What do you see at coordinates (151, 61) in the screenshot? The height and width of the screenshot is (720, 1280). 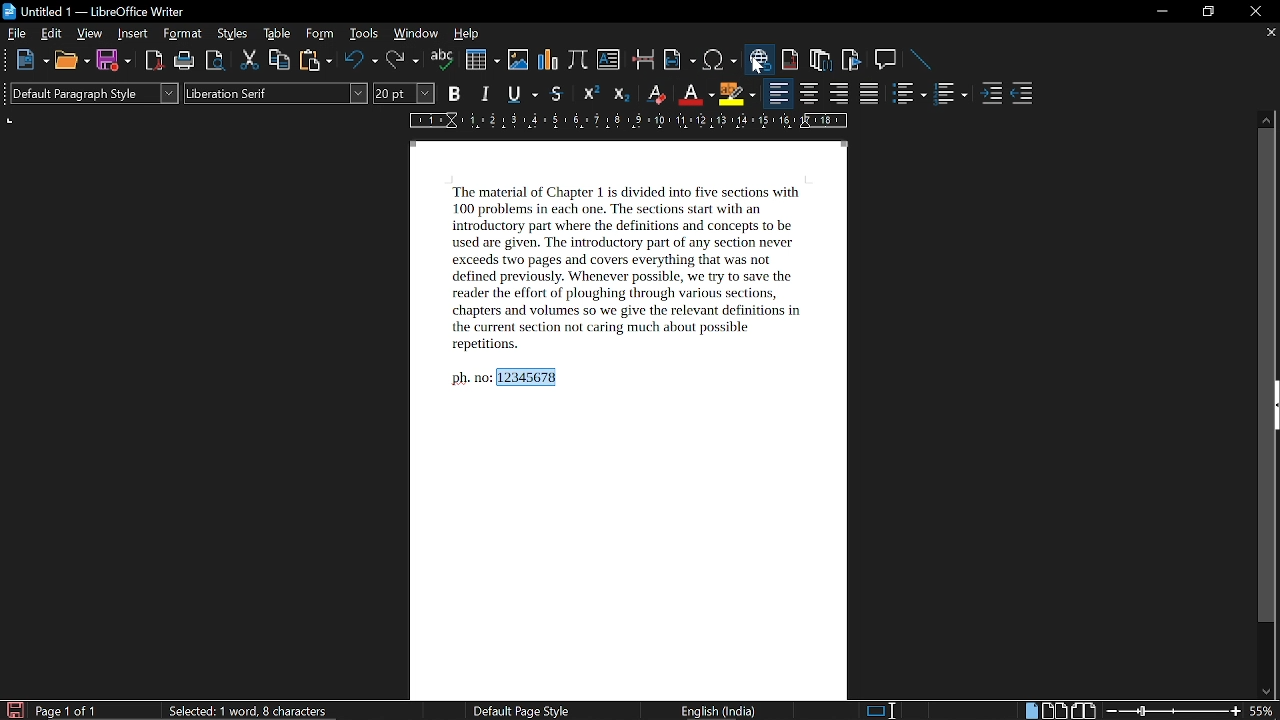 I see `export as pdf` at bounding box center [151, 61].